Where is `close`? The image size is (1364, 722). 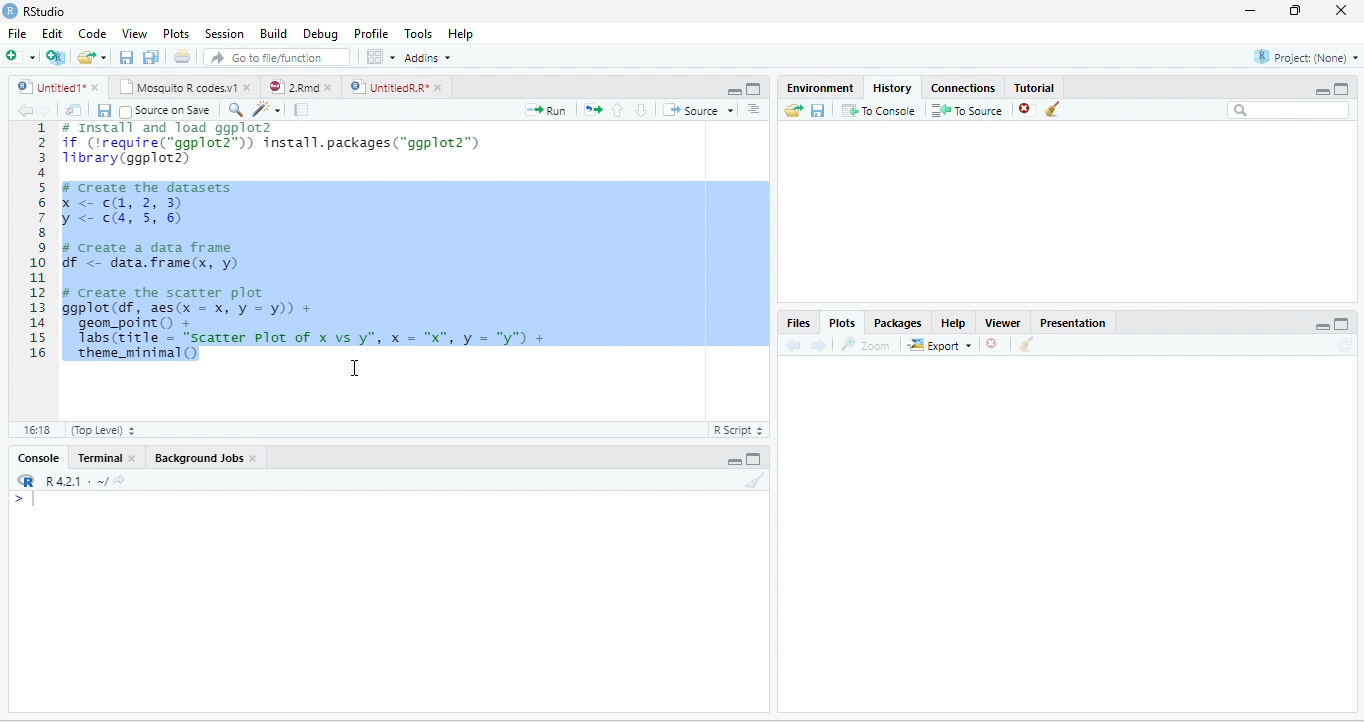 close is located at coordinates (328, 87).